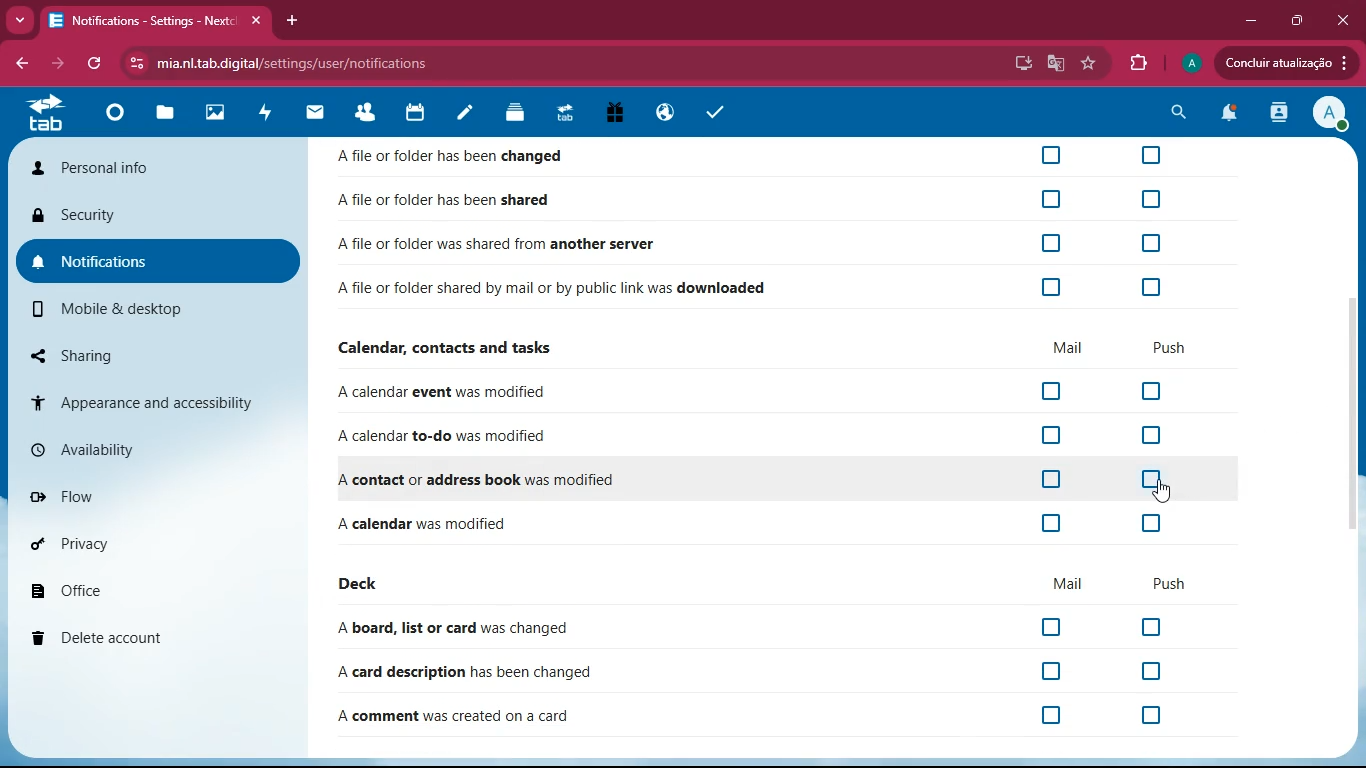 This screenshot has width=1366, height=768. Describe the element at coordinates (1155, 437) in the screenshot. I see `off` at that location.